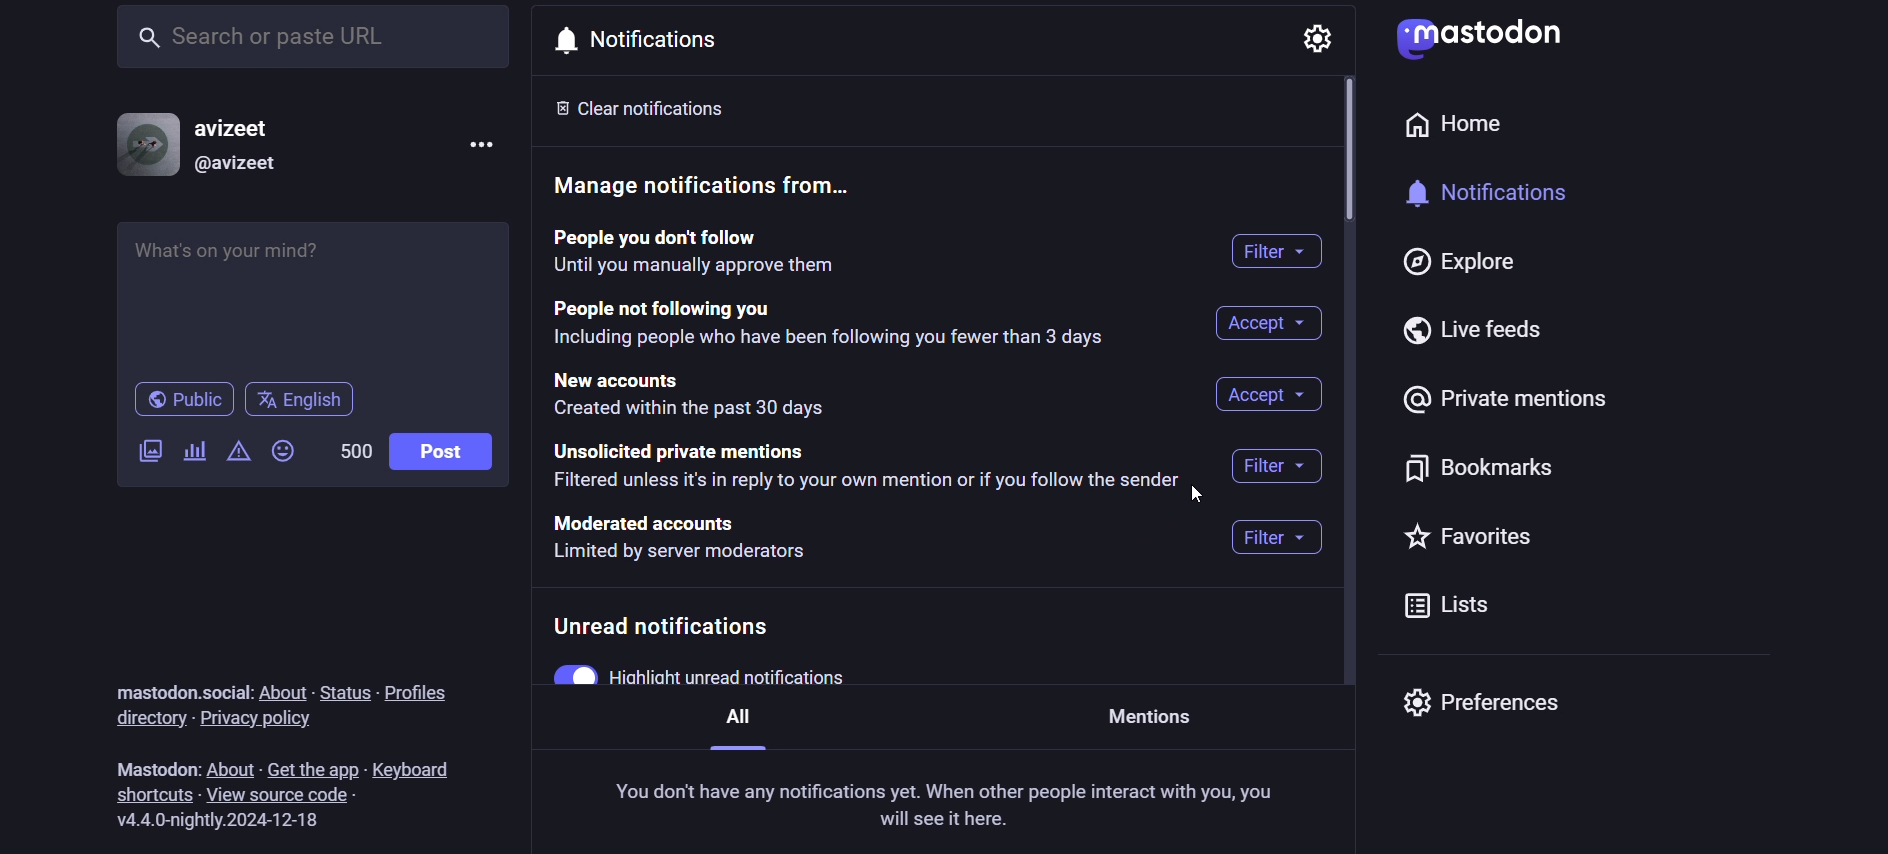 The width and height of the screenshot is (1888, 854). I want to click on directory, so click(150, 720).